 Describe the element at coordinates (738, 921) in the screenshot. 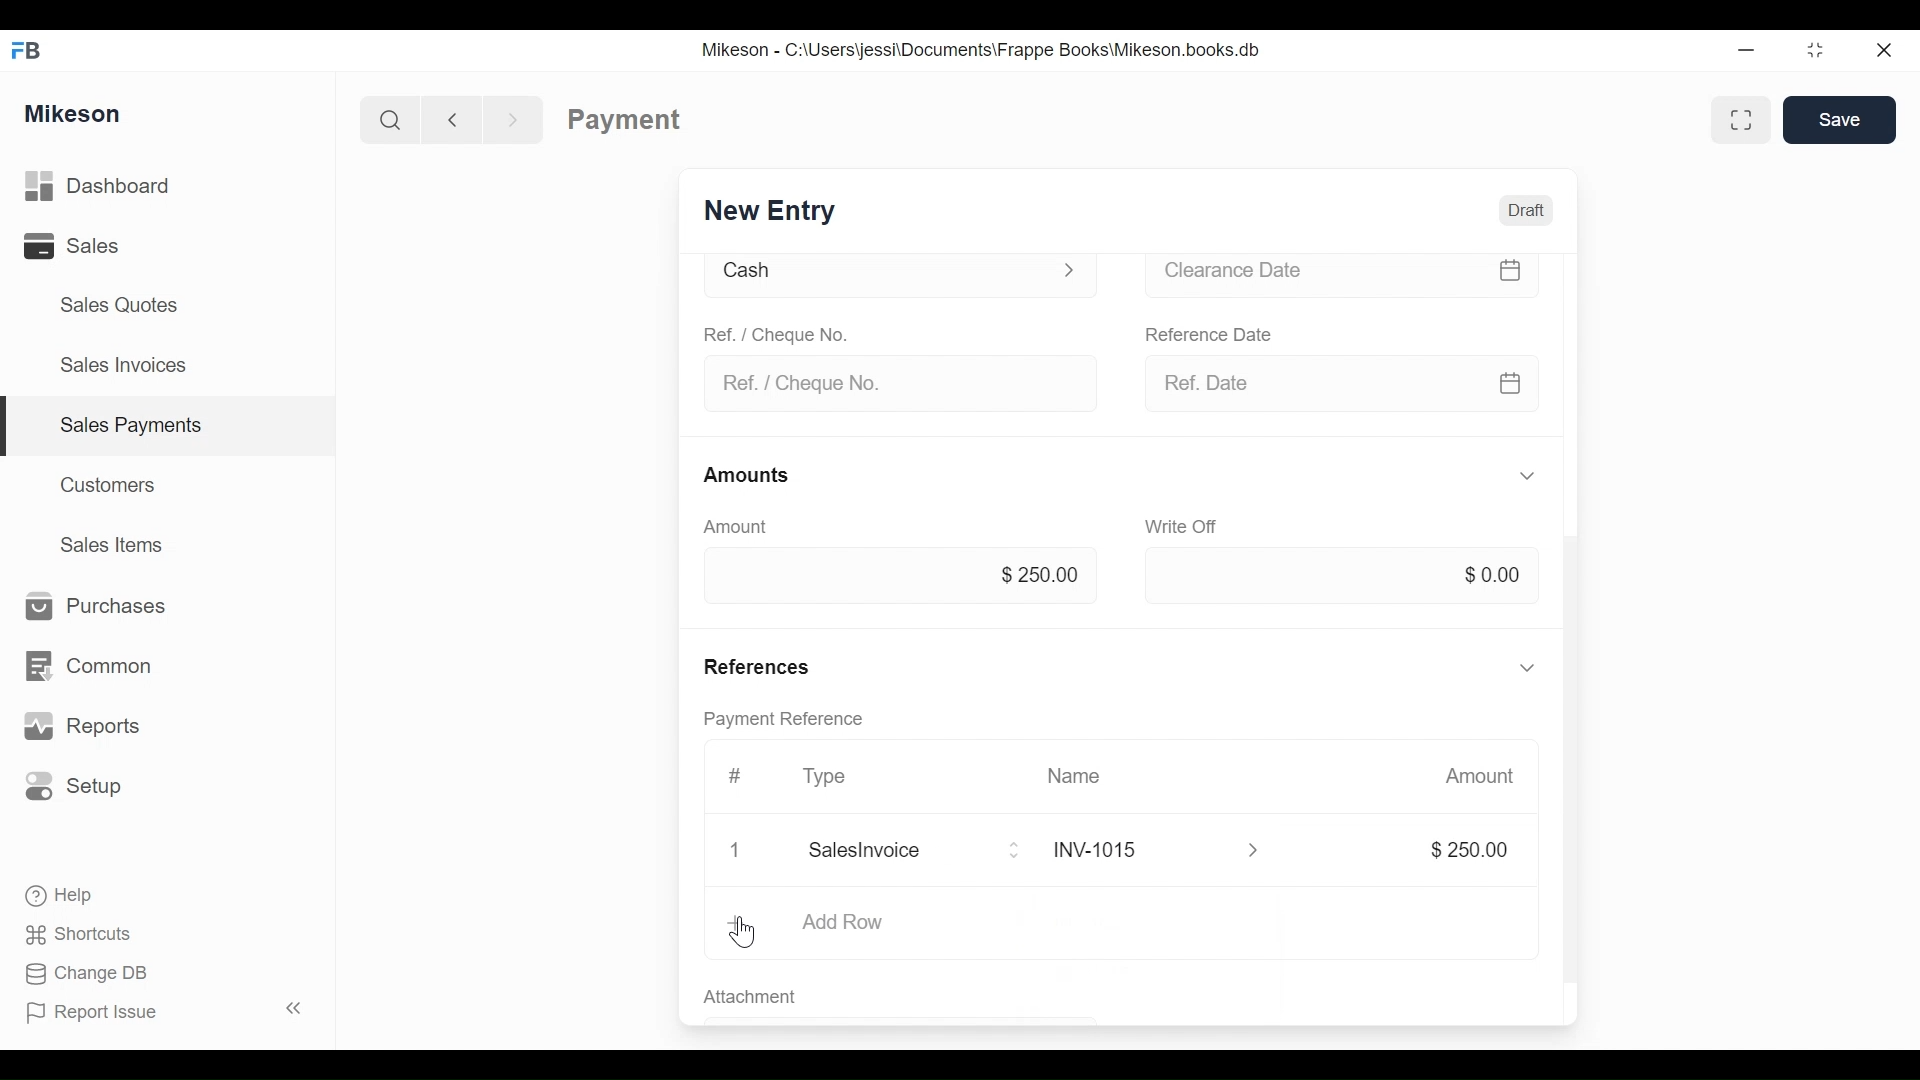

I see `Add` at that location.